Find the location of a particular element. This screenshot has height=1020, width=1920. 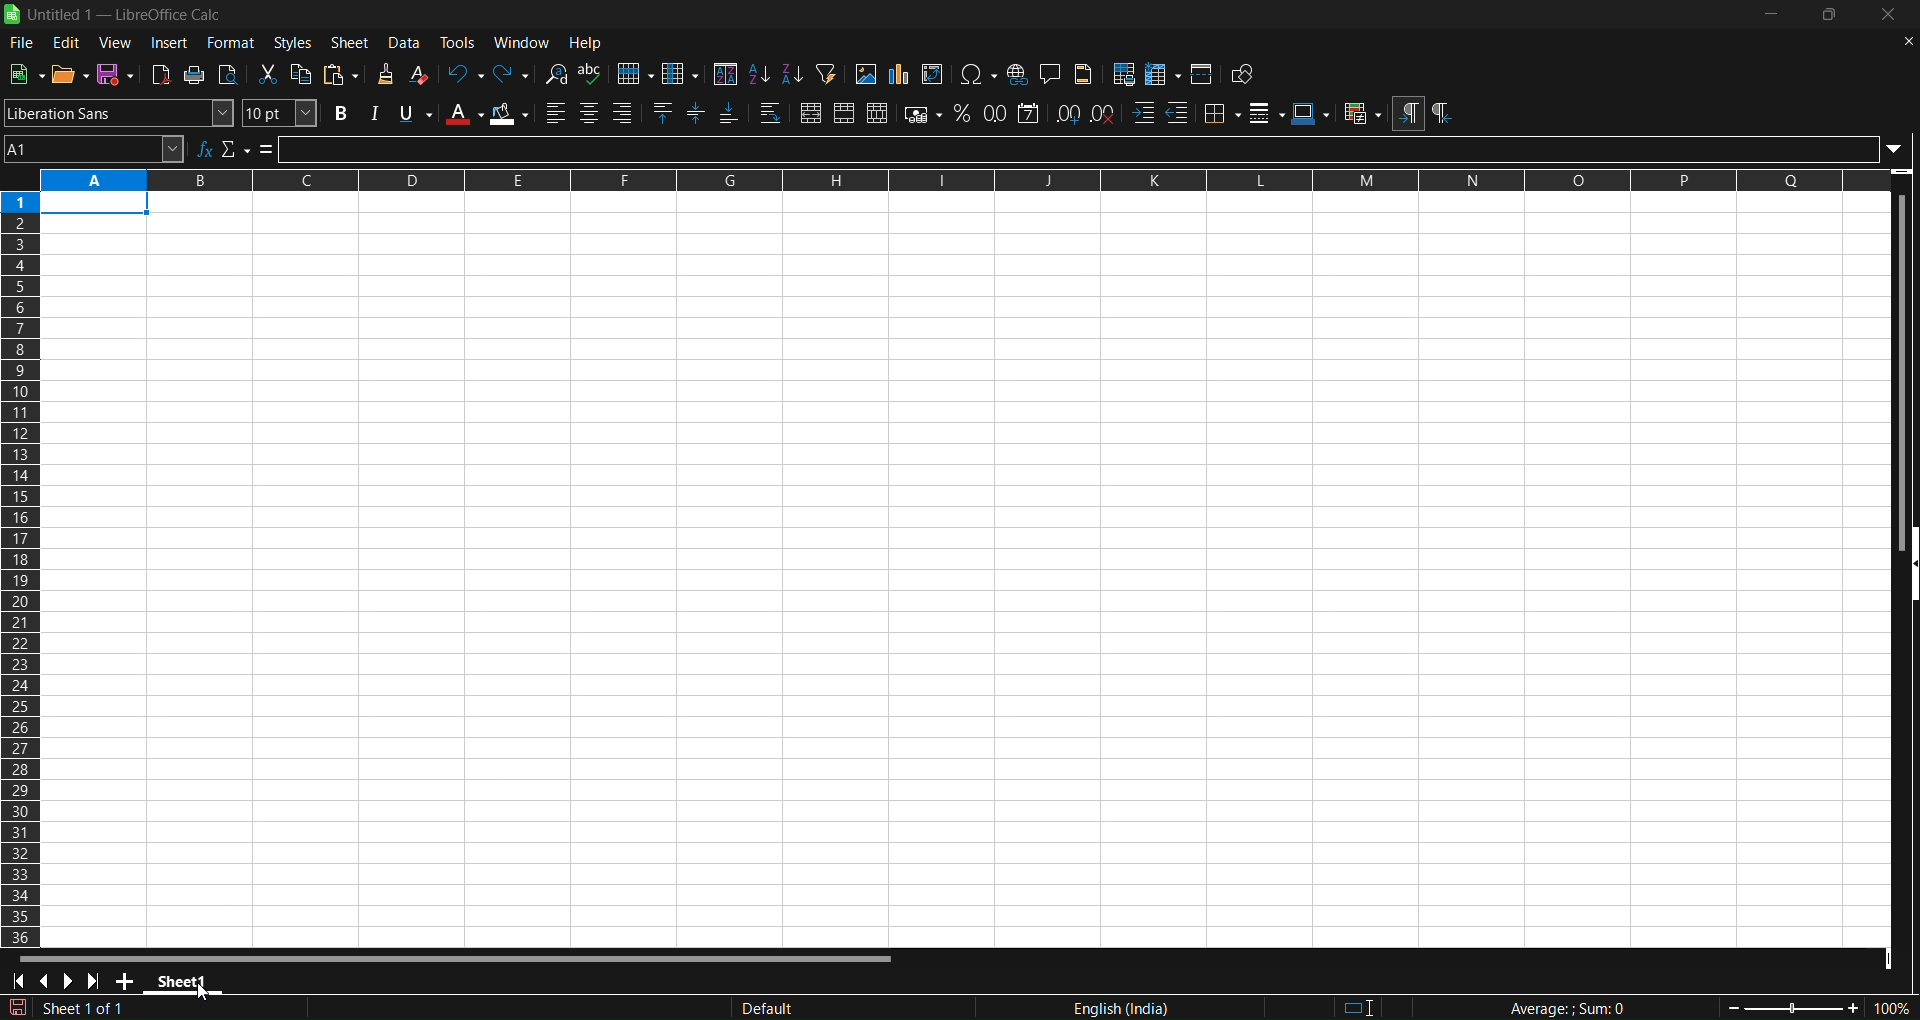

window is located at coordinates (526, 42).